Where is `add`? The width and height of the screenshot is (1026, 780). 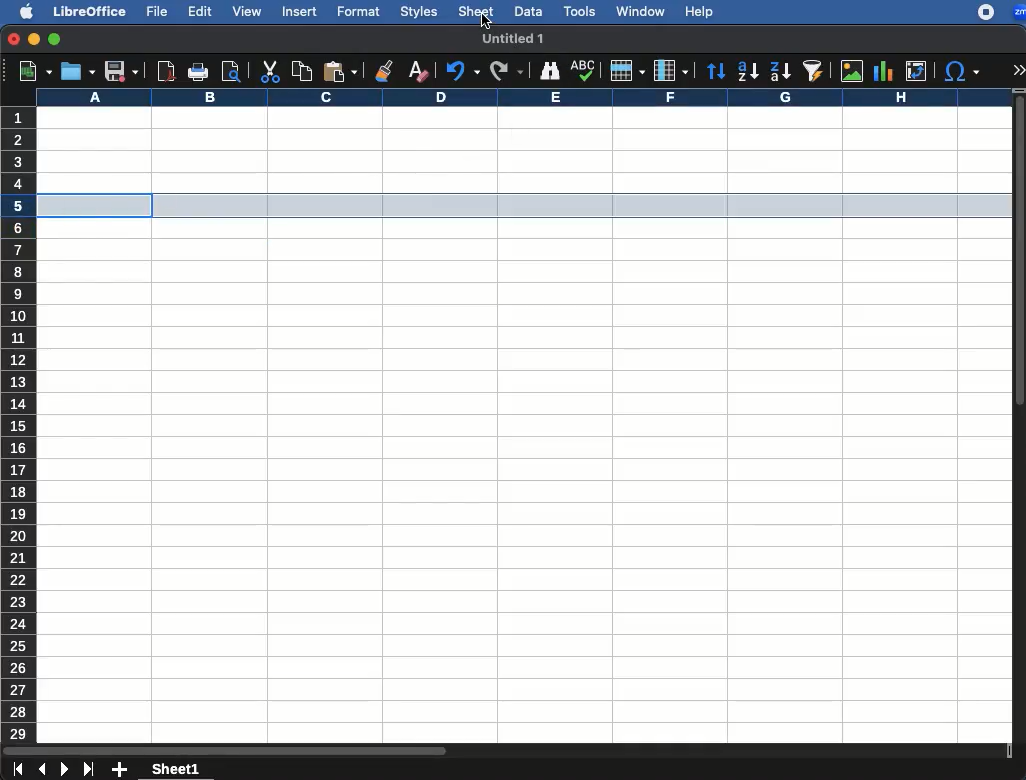
add is located at coordinates (120, 771).